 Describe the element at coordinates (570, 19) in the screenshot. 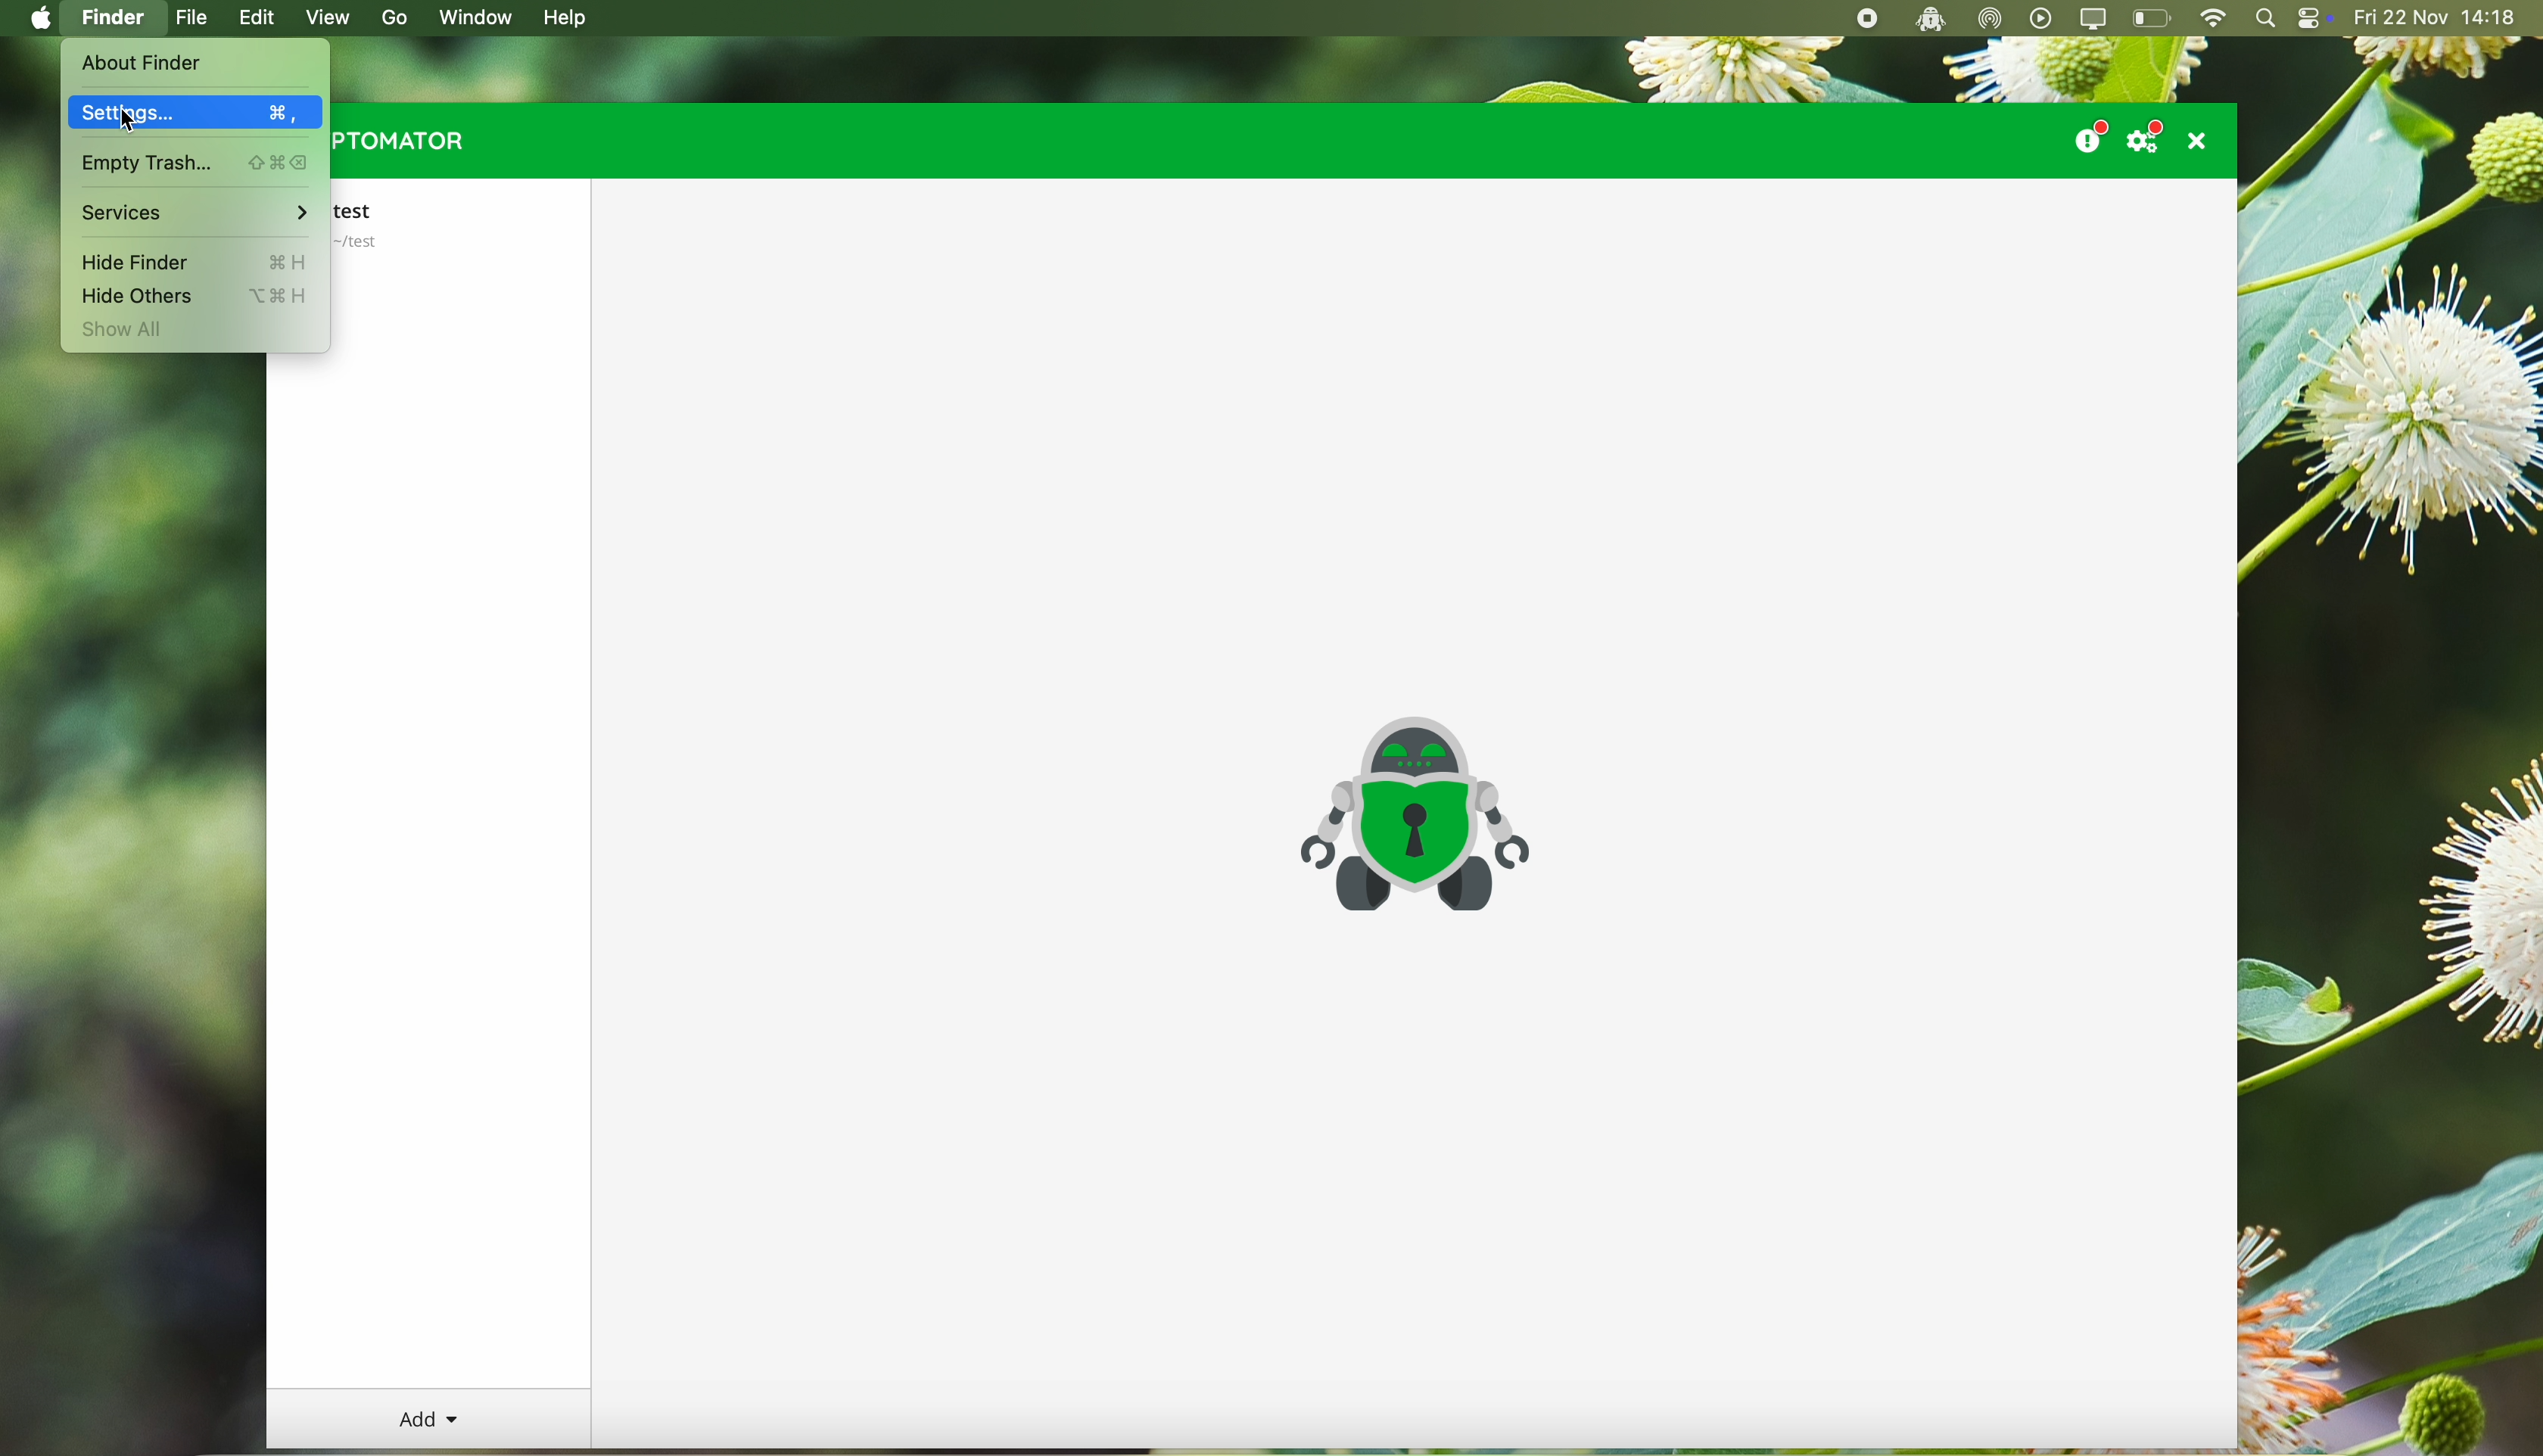

I see `help` at that location.